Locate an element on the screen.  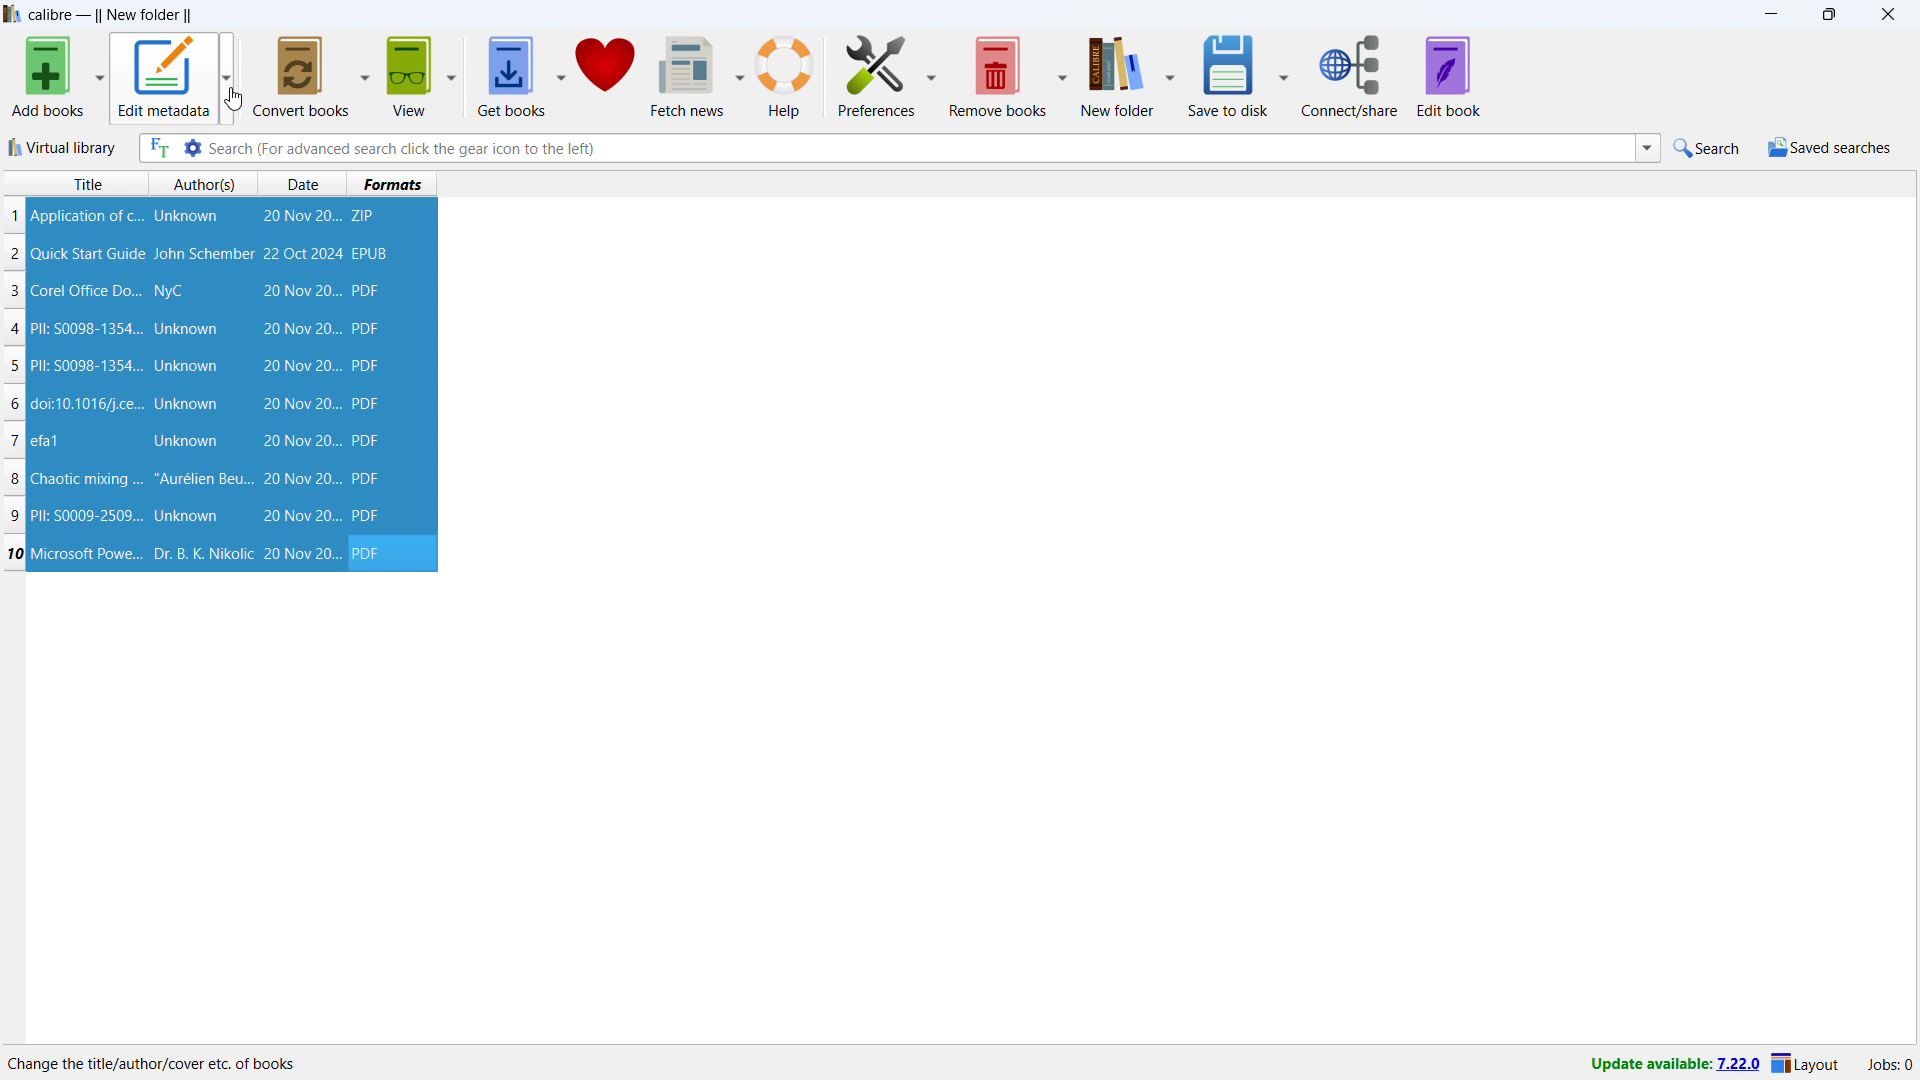
4 is located at coordinates (18, 330).